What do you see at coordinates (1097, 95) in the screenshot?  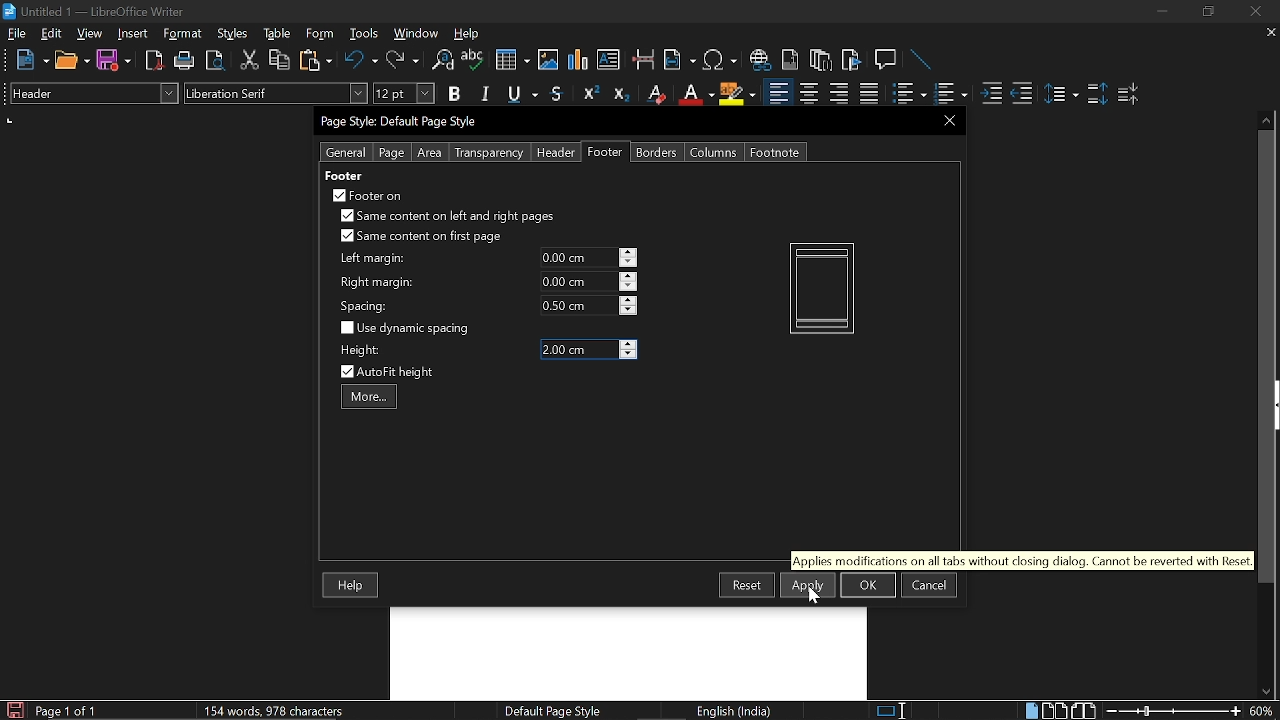 I see `Increase paragraph spacing` at bounding box center [1097, 95].